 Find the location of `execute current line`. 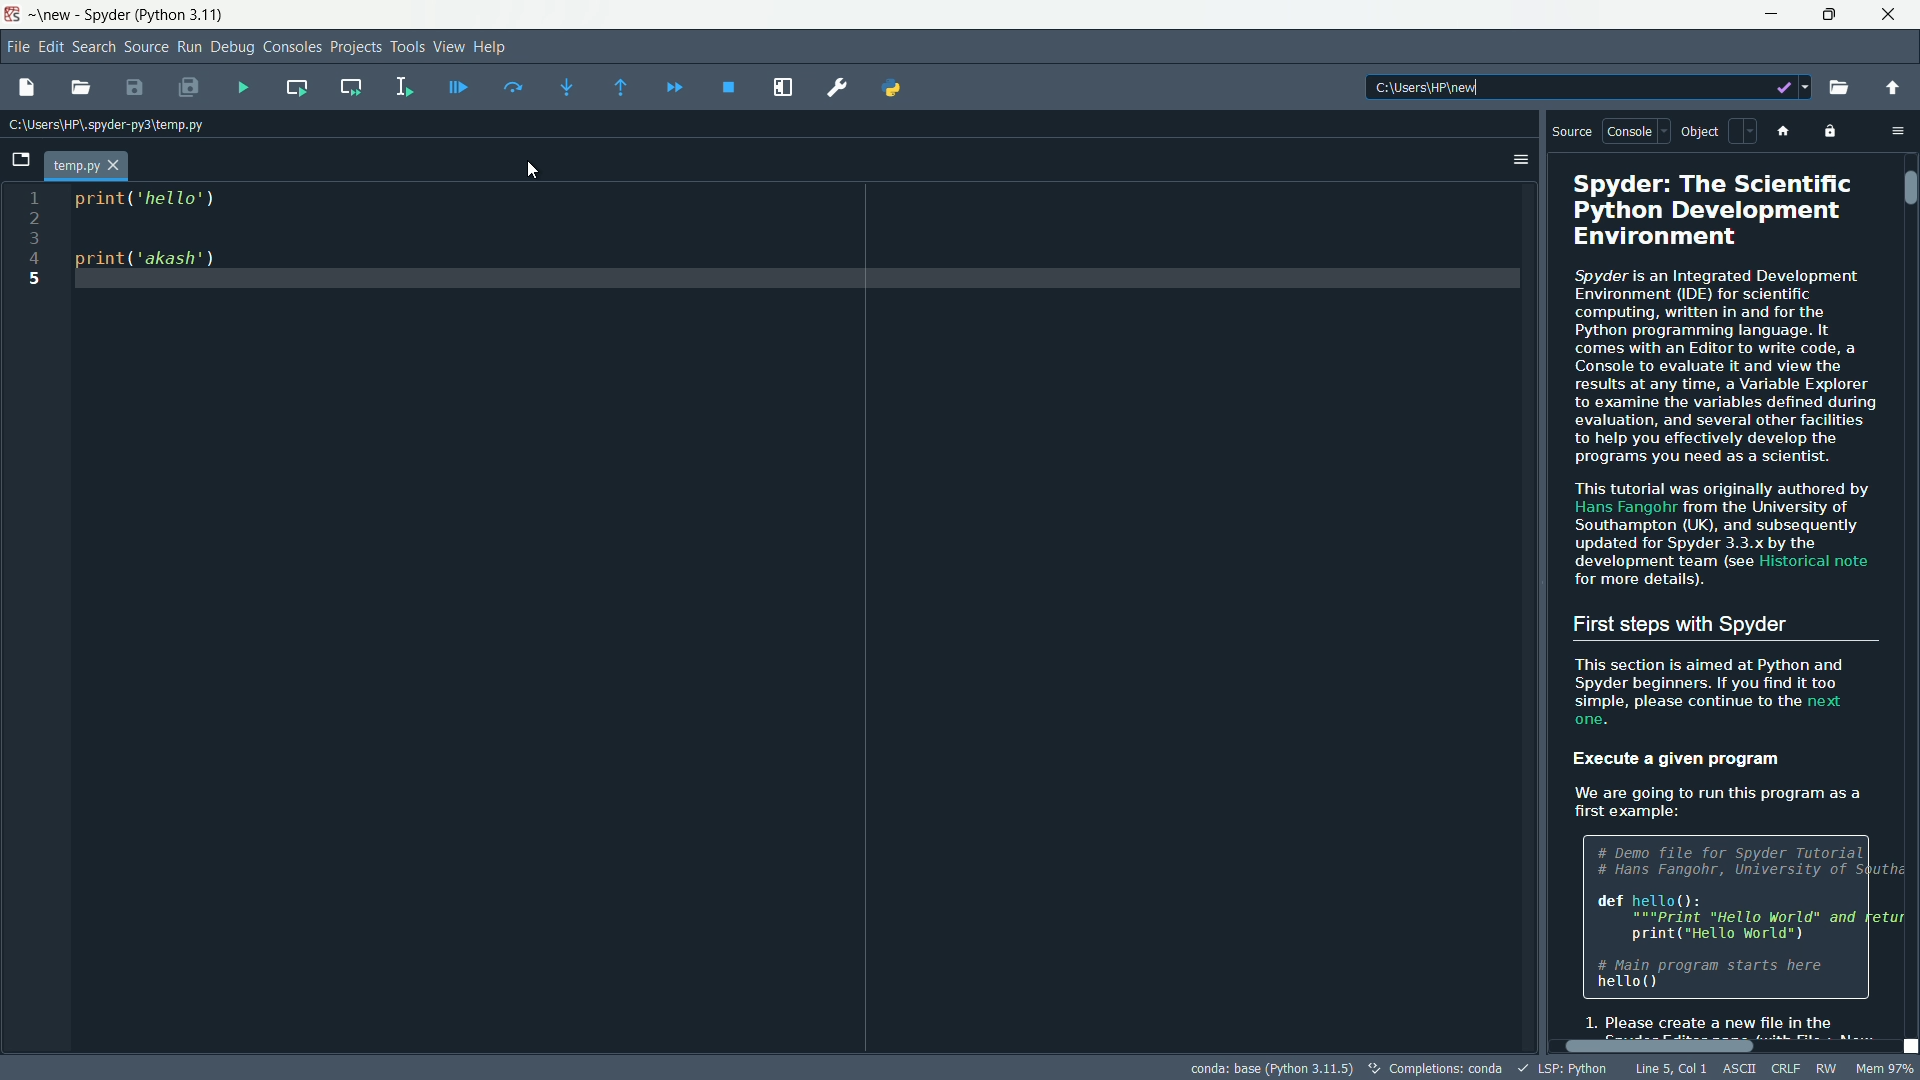

execute current line is located at coordinates (511, 87).